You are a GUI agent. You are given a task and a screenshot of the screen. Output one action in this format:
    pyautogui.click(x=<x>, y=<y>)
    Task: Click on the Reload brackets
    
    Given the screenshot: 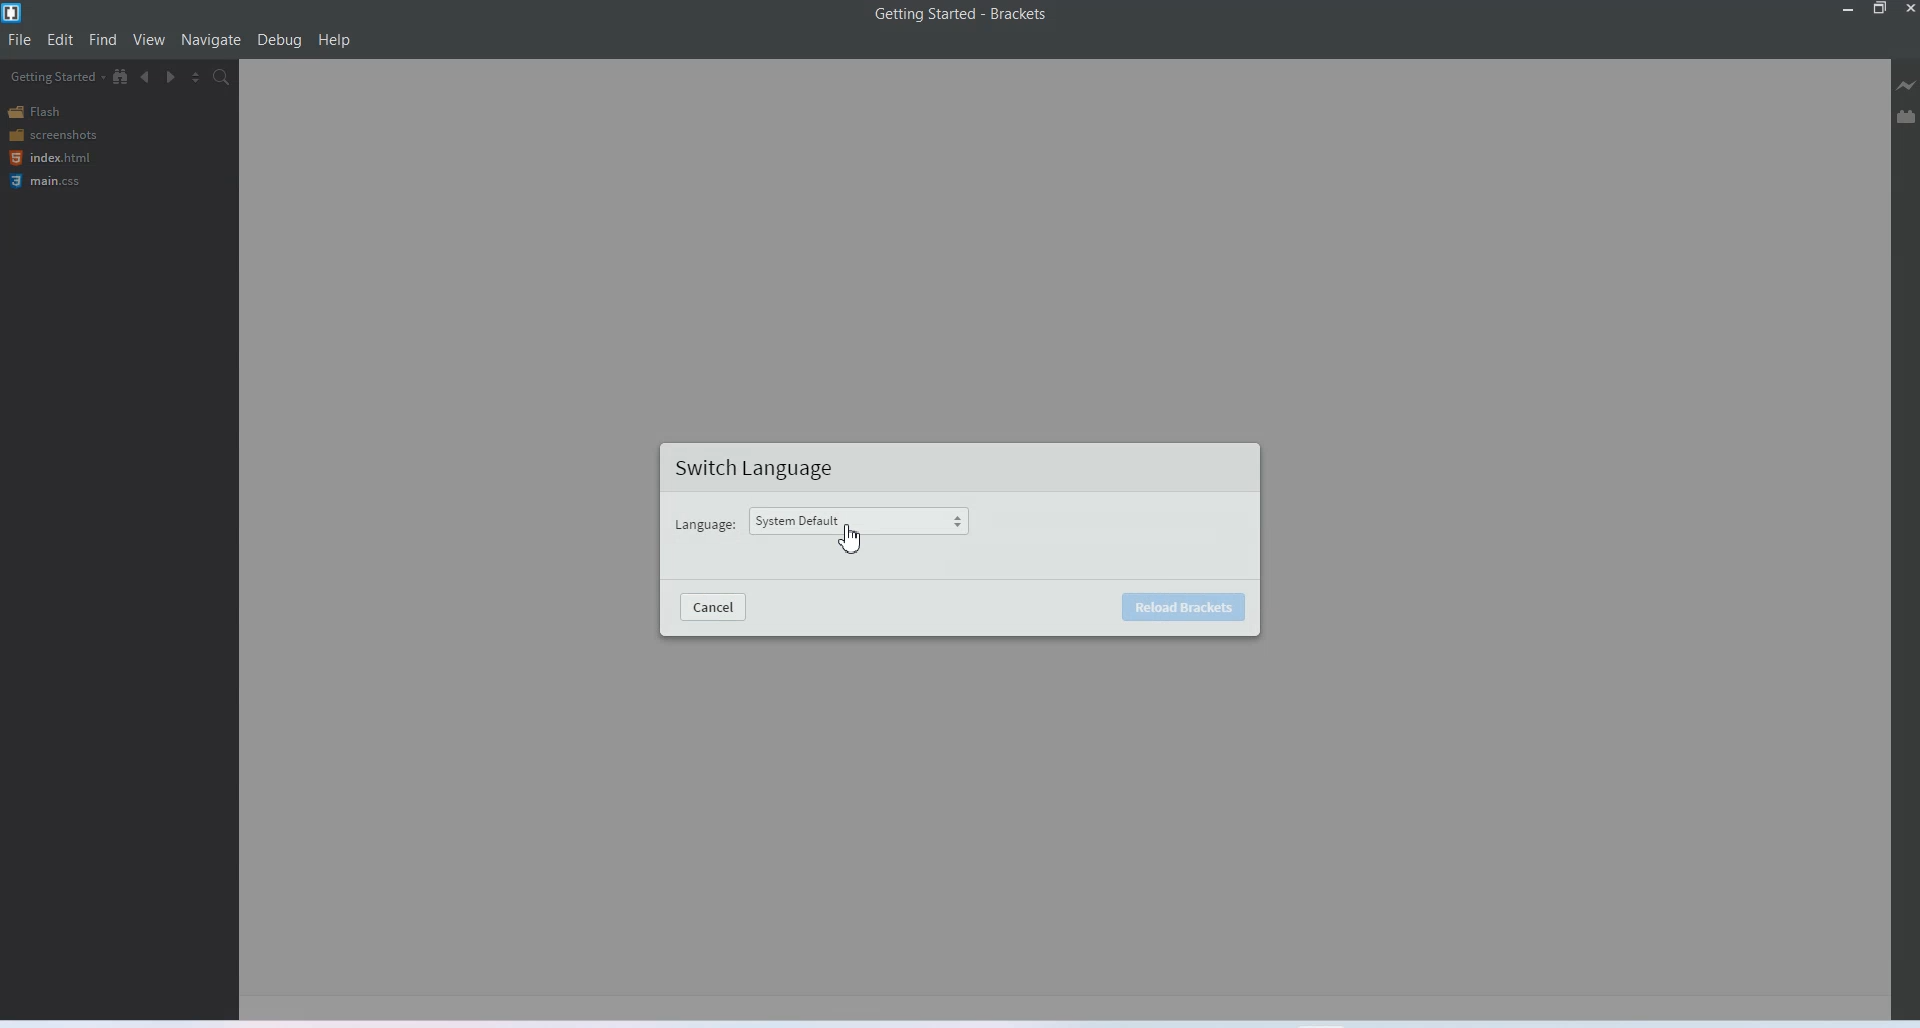 What is the action you would take?
    pyautogui.click(x=1181, y=607)
    